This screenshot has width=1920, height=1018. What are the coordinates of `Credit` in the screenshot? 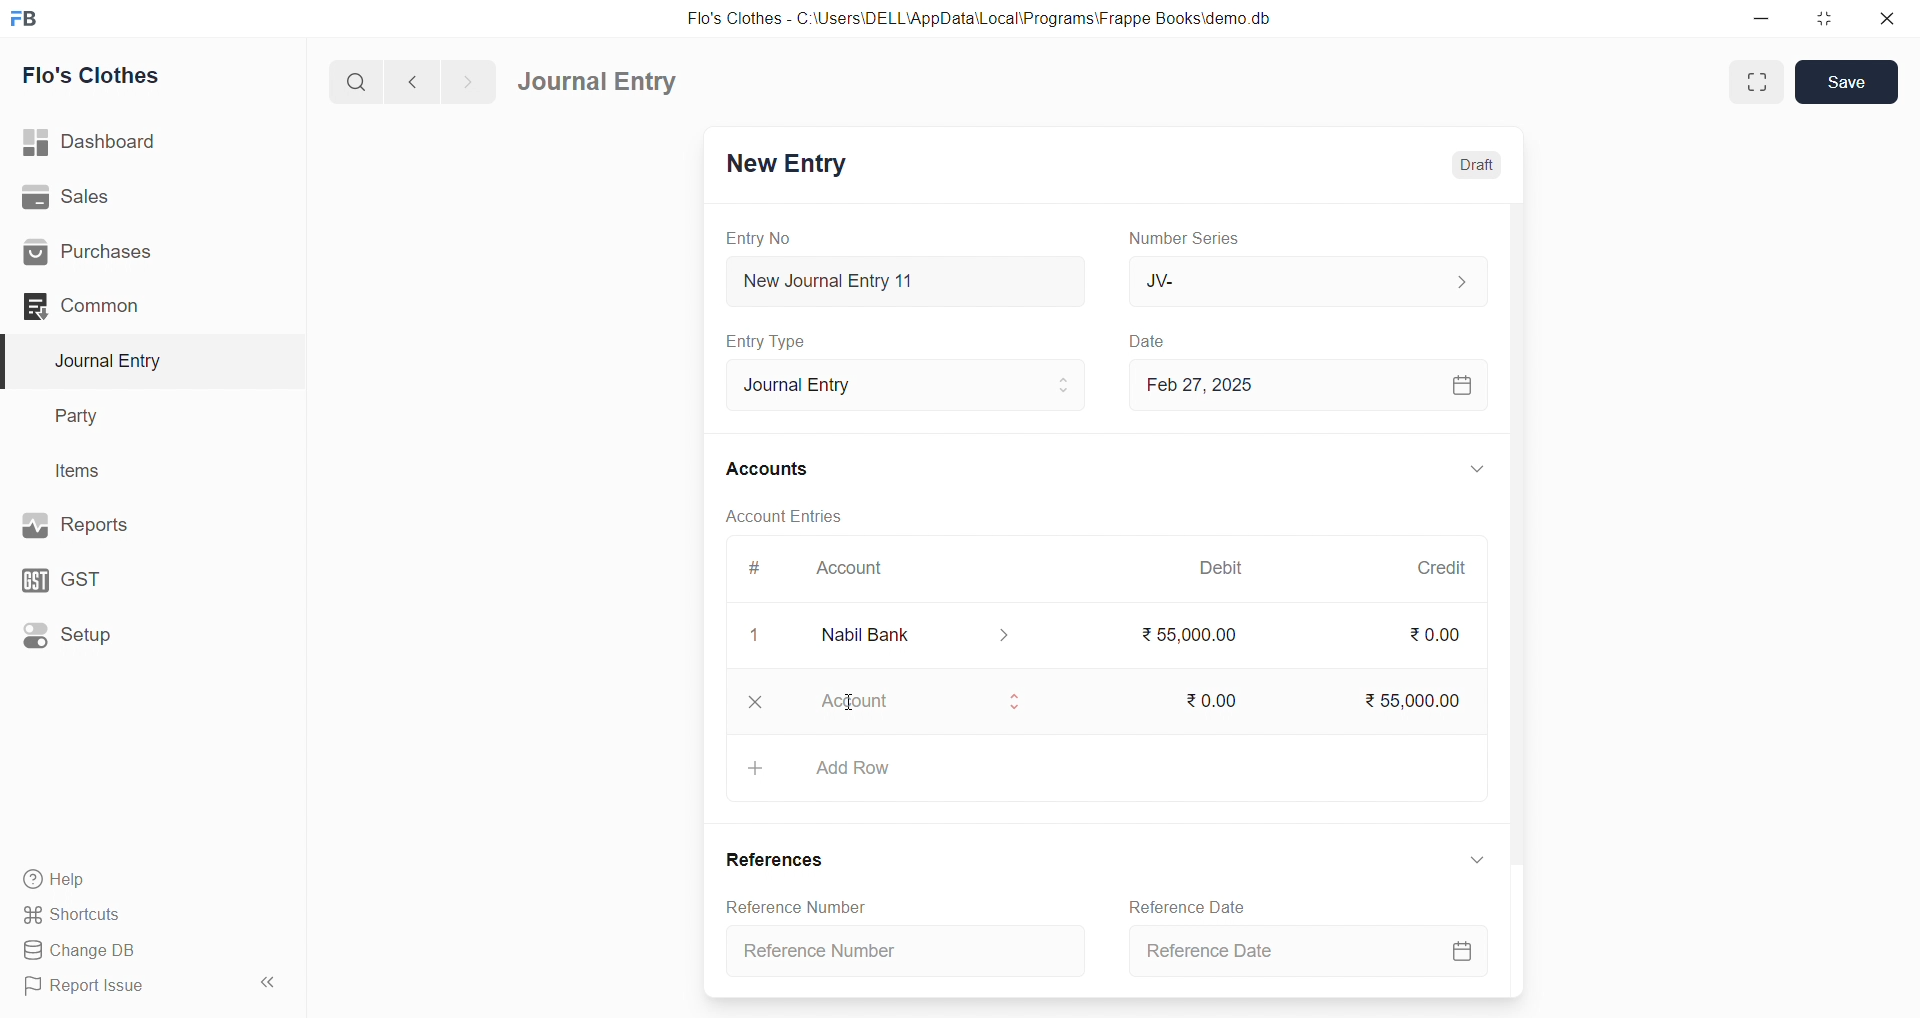 It's located at (1444, 569).